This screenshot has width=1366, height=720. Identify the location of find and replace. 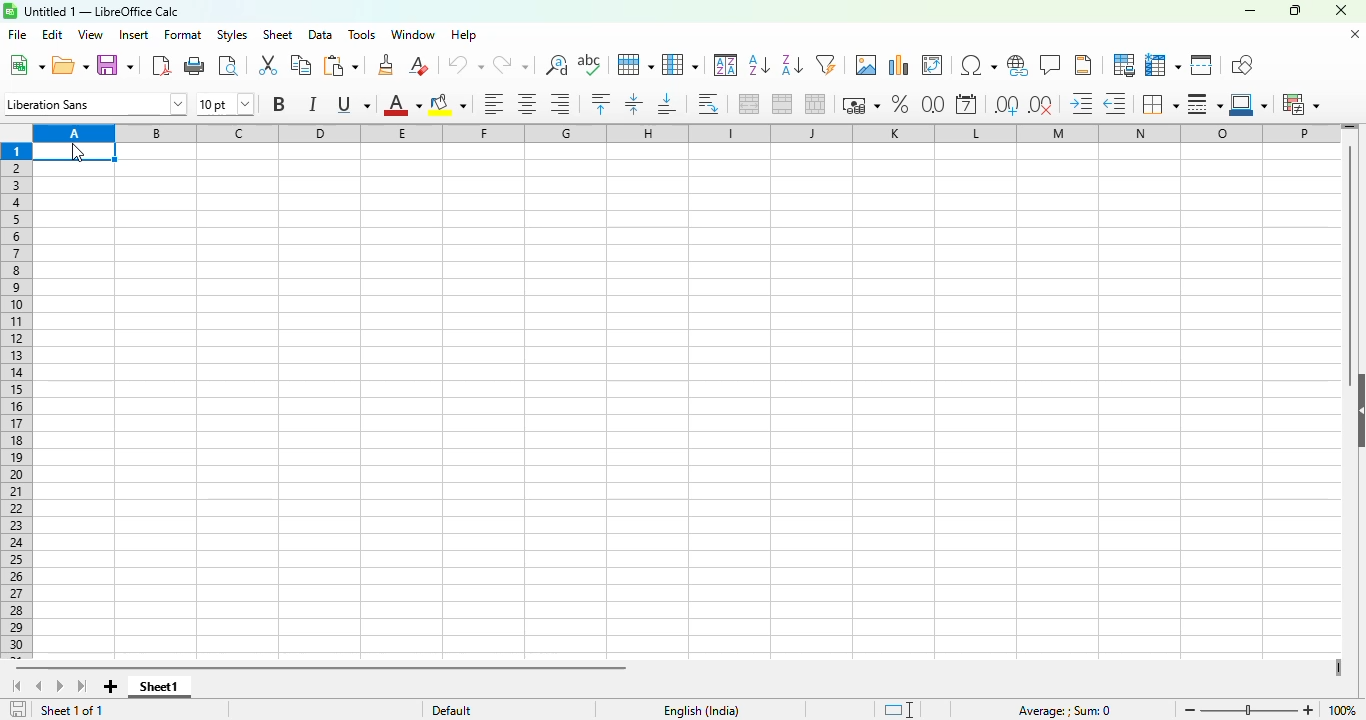
(557, 65).